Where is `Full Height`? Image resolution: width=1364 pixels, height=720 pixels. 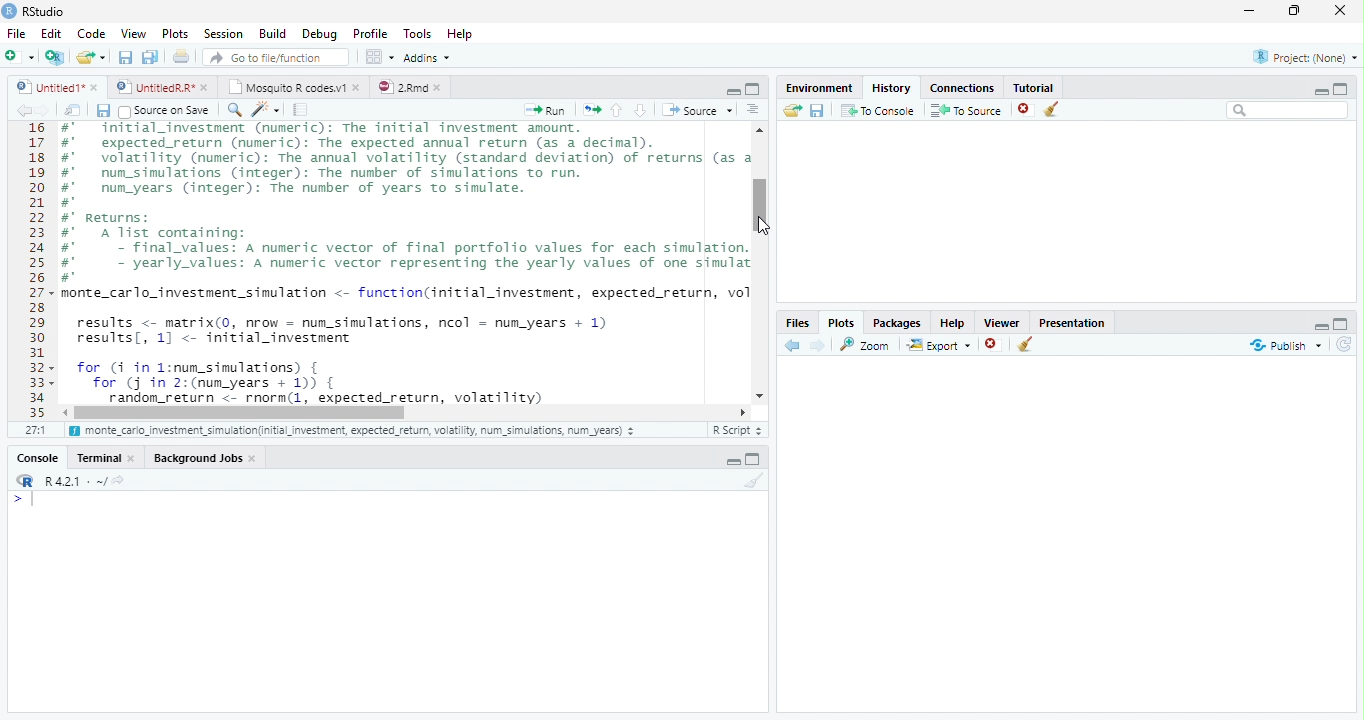 Full Height is located at coordinates (756, 458).